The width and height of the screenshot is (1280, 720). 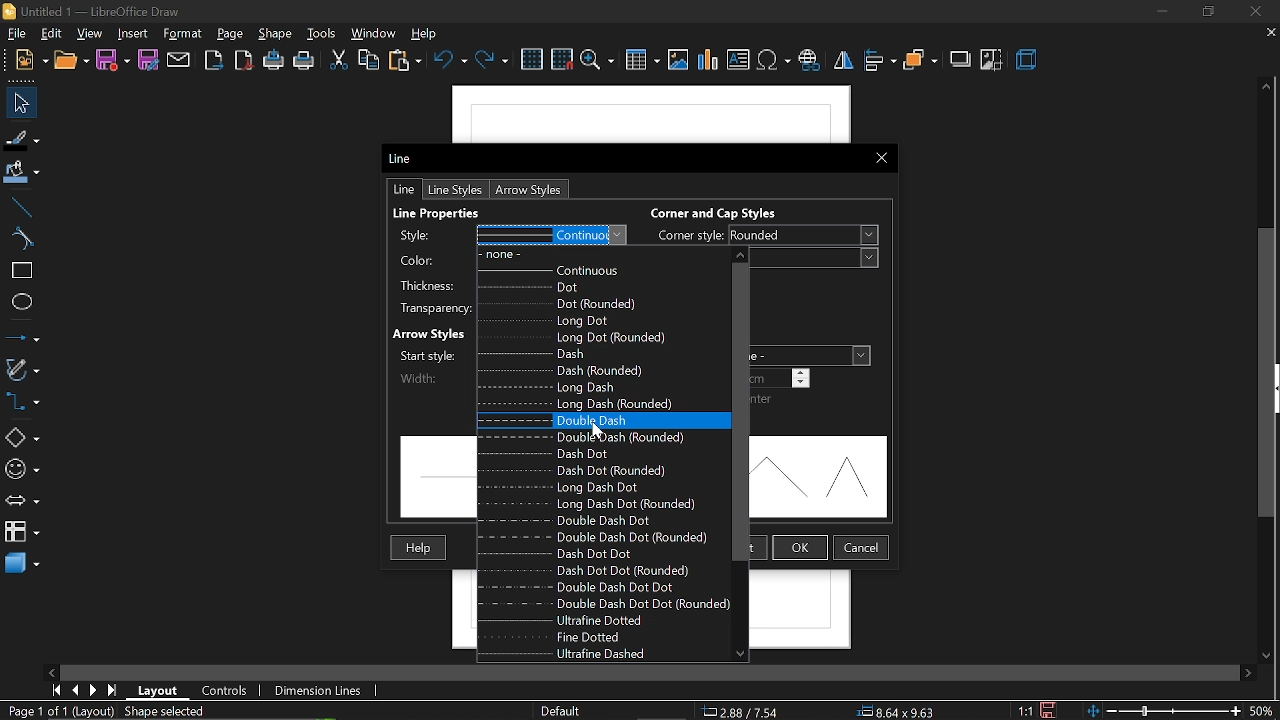 What do you see at coordinates (763, 236) in the screenshot?
I see `corner style` at bounding box center [763, 236].